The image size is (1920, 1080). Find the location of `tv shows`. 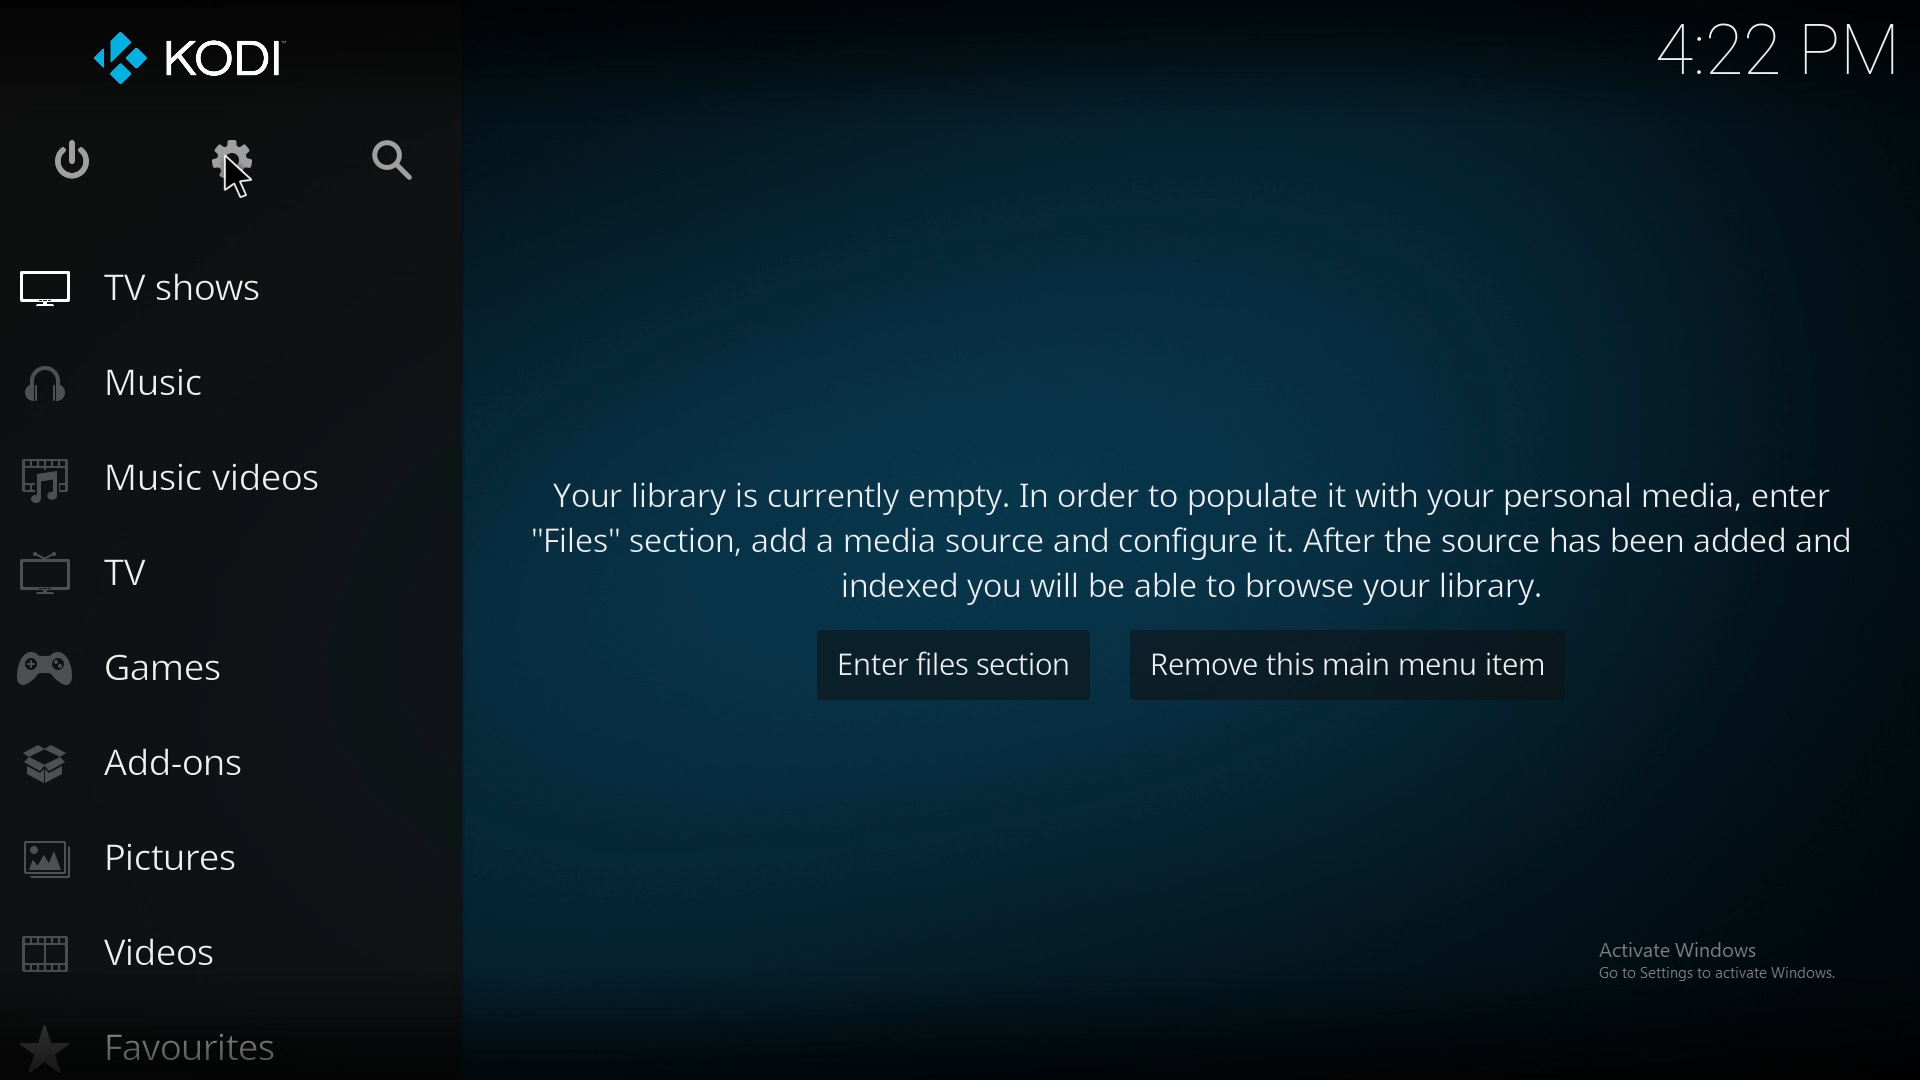

tv shows is located at coordinates (181, 288).